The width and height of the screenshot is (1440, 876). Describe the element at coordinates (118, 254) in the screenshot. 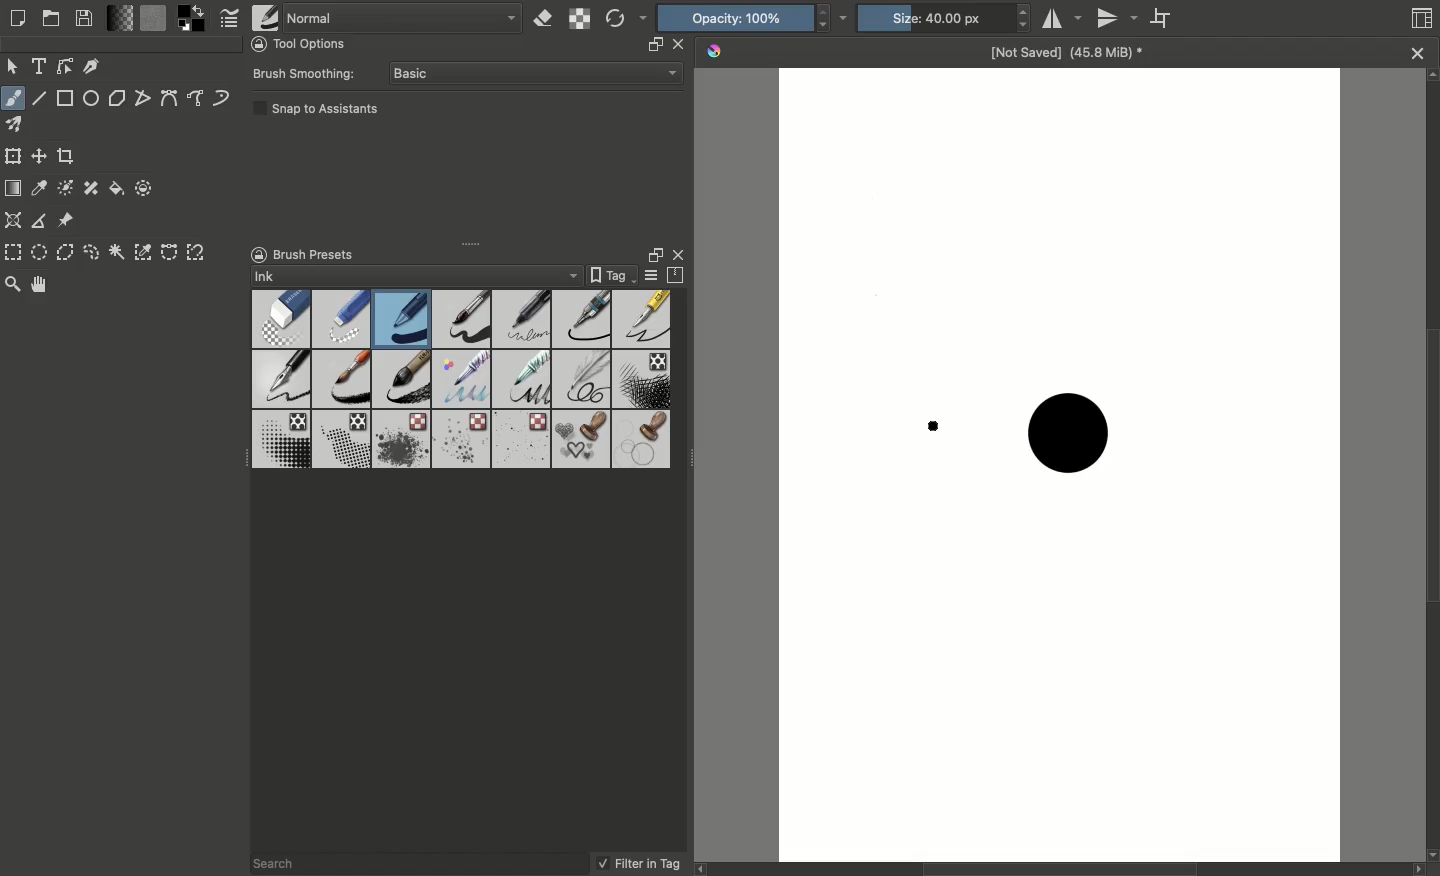

I see `Contiguous selection tool` at that location.